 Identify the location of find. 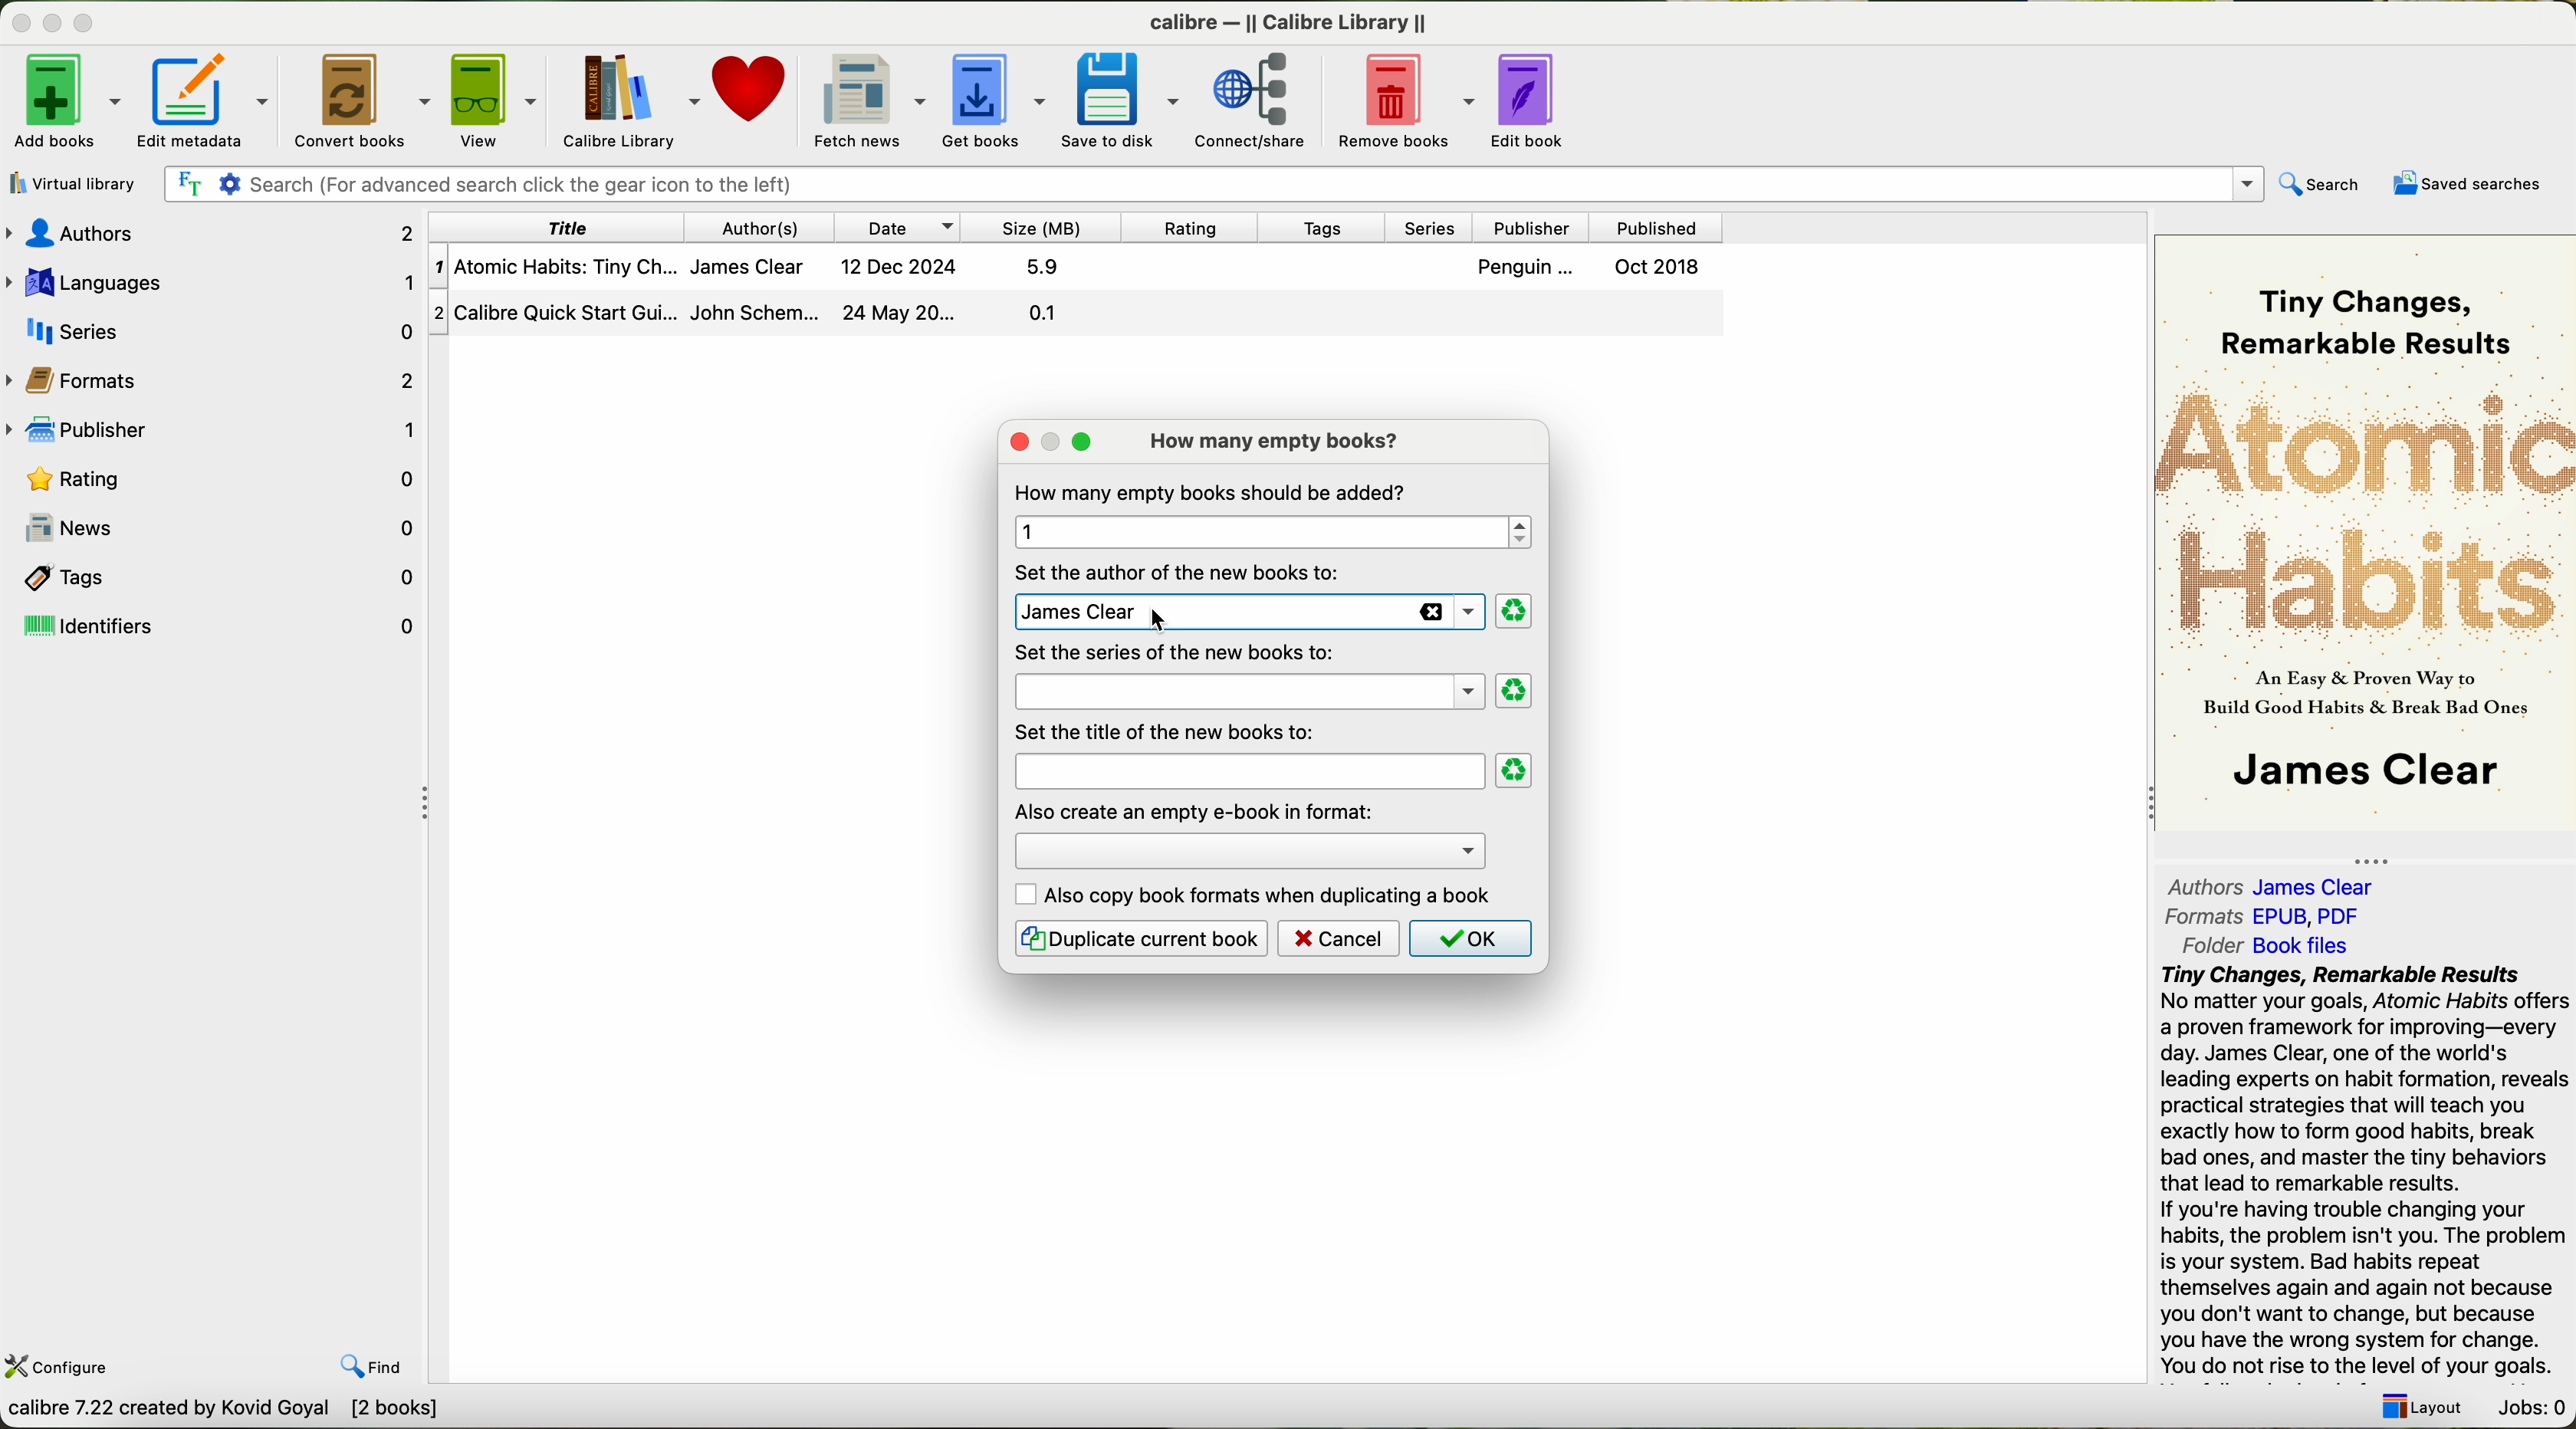
(373, 1369).